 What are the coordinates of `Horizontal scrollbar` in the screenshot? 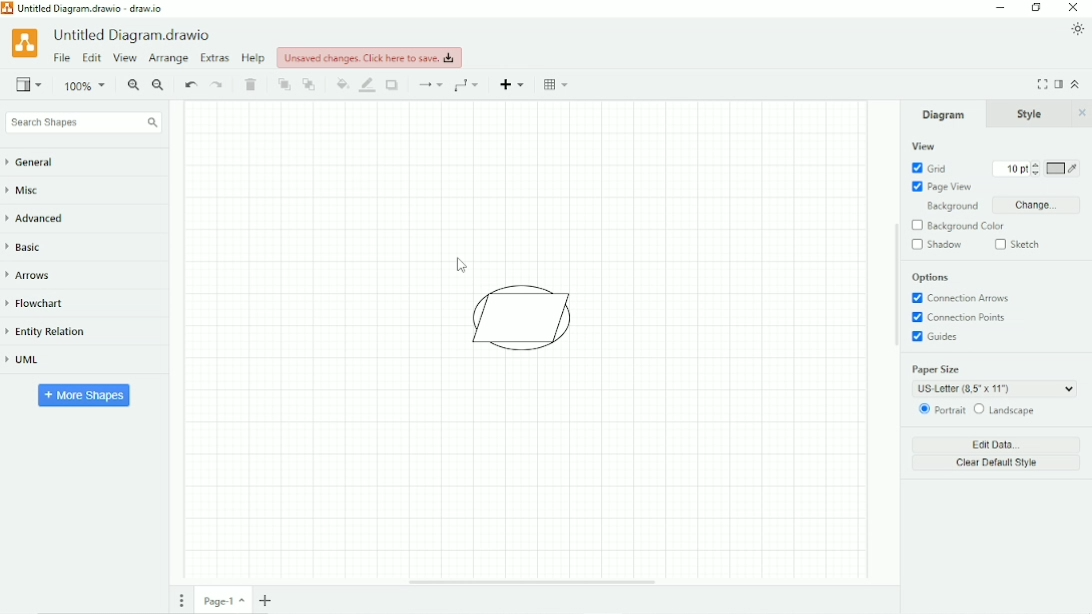 It's located at (532, 582).